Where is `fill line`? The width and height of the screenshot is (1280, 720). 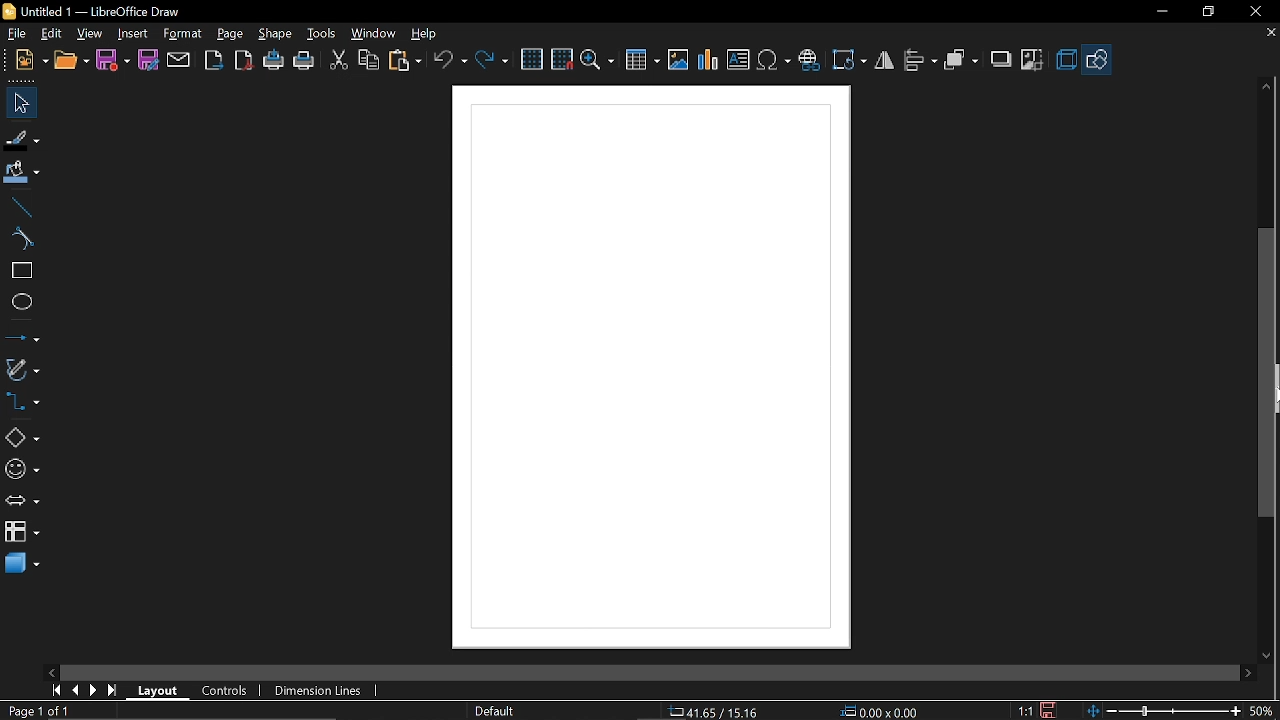
fill line is located at coordinates (21, 141).